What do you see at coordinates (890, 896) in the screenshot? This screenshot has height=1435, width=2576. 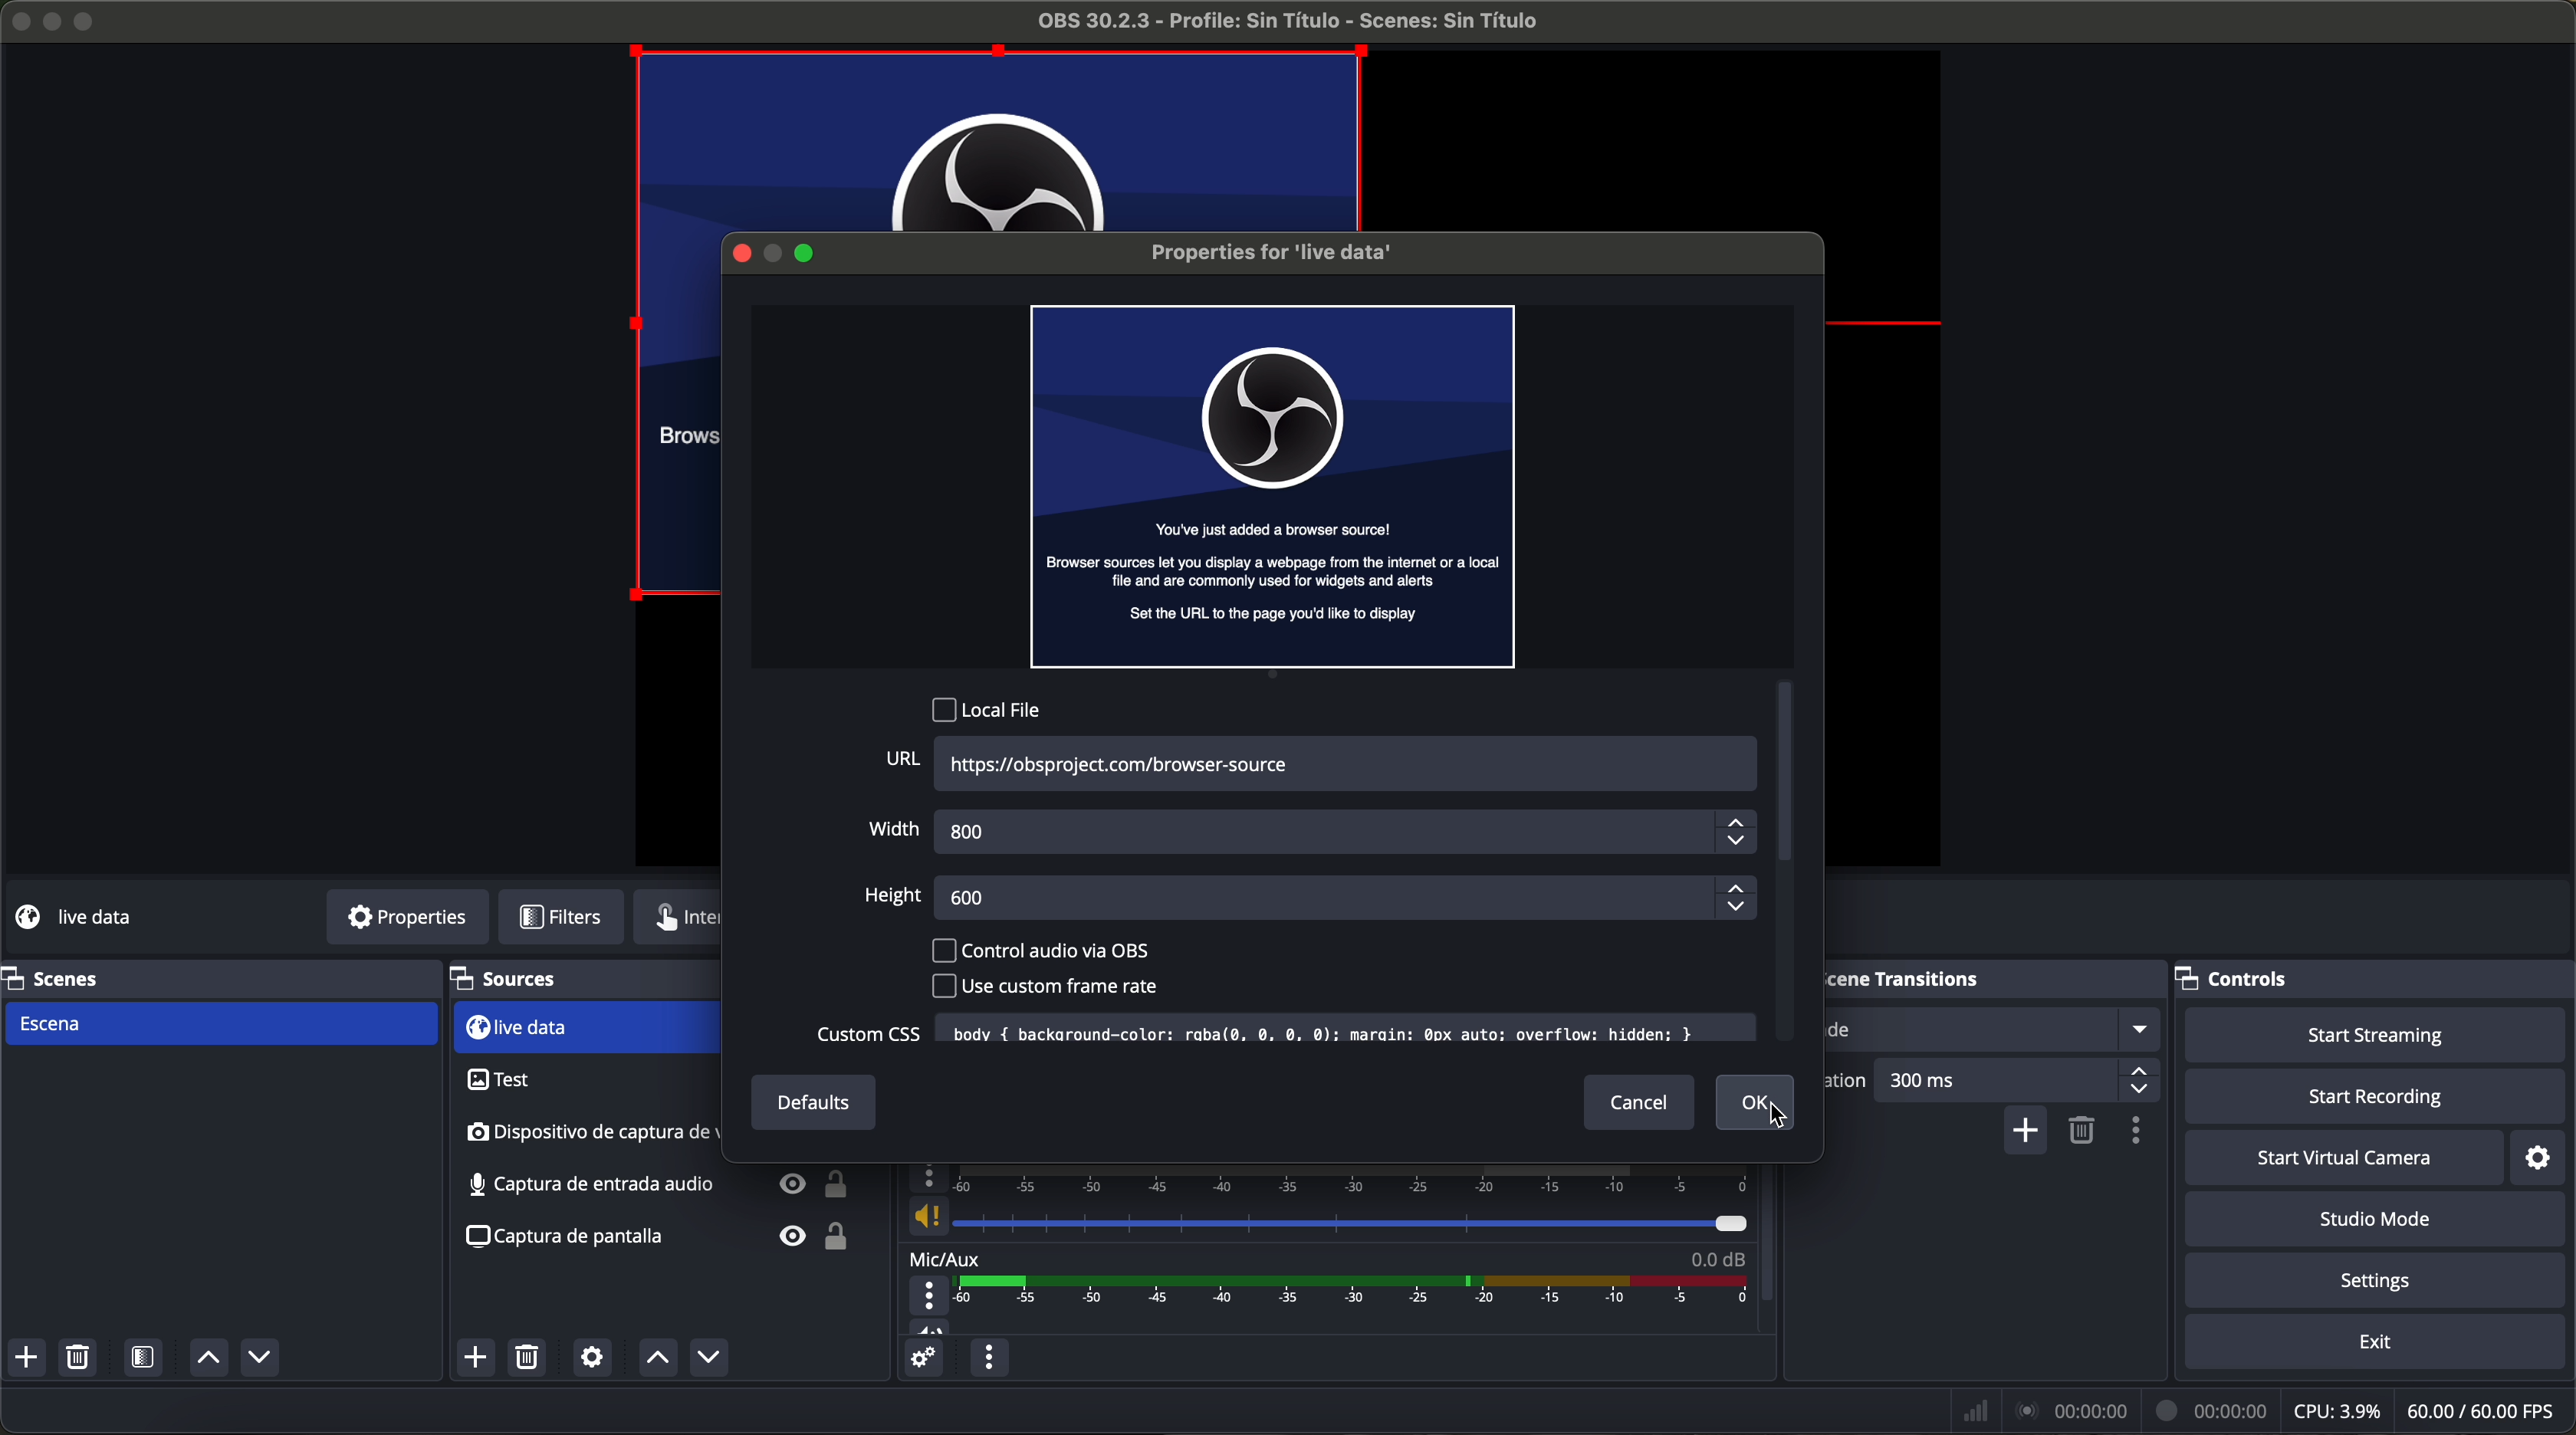 I see `height` at bounding box center [890, 896].